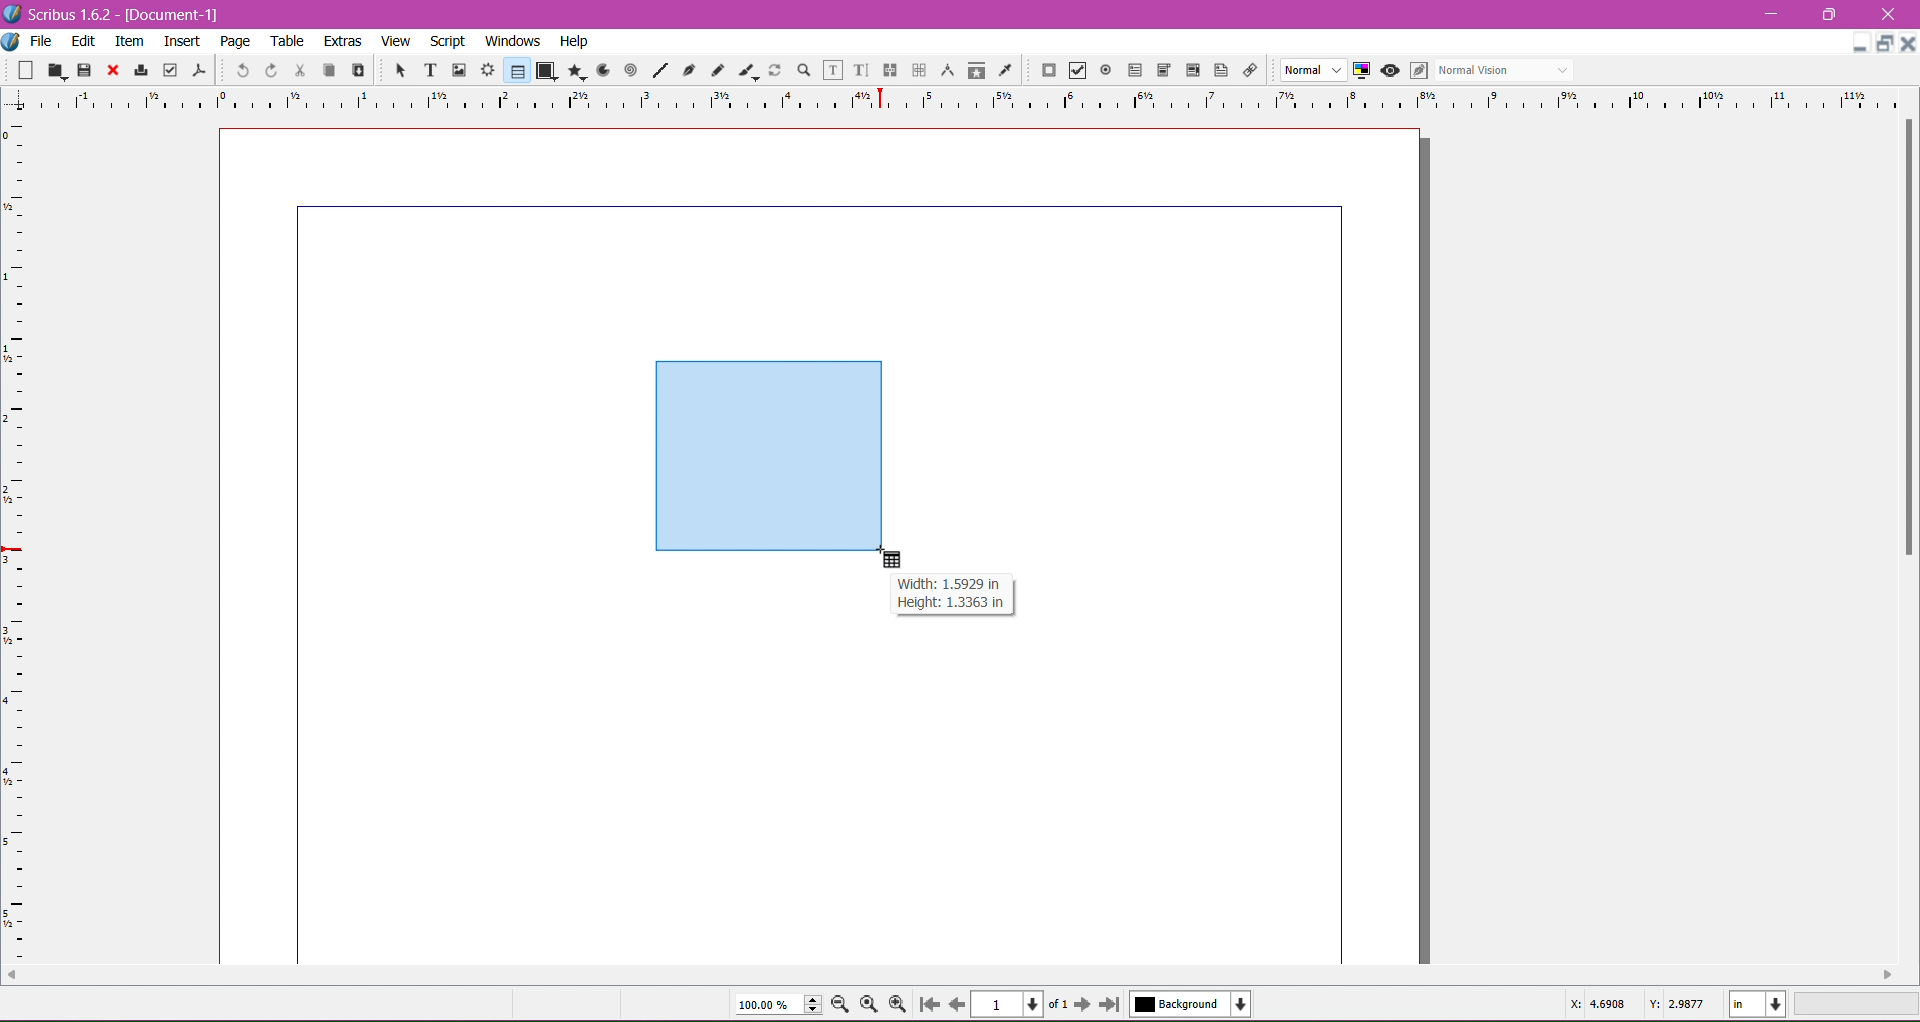  What do you see at coordinates (1680, 1003) in the screenshot?
I see `Y:2.9877` at bounding box center [1680, 1003].